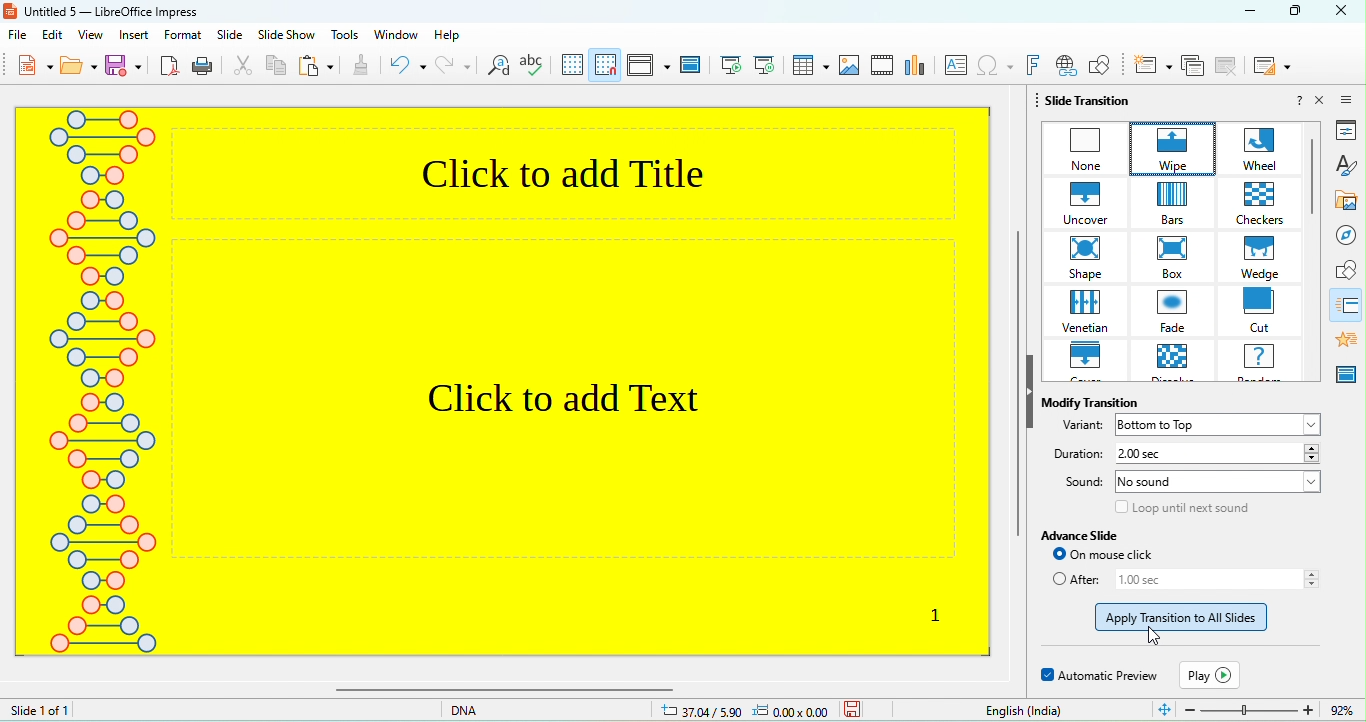 The width and height of the screenshot is (1366, 722). What do you see at coordinates (92, 36) in the screenshot?
I see `view` at bounding box center [92, 36].